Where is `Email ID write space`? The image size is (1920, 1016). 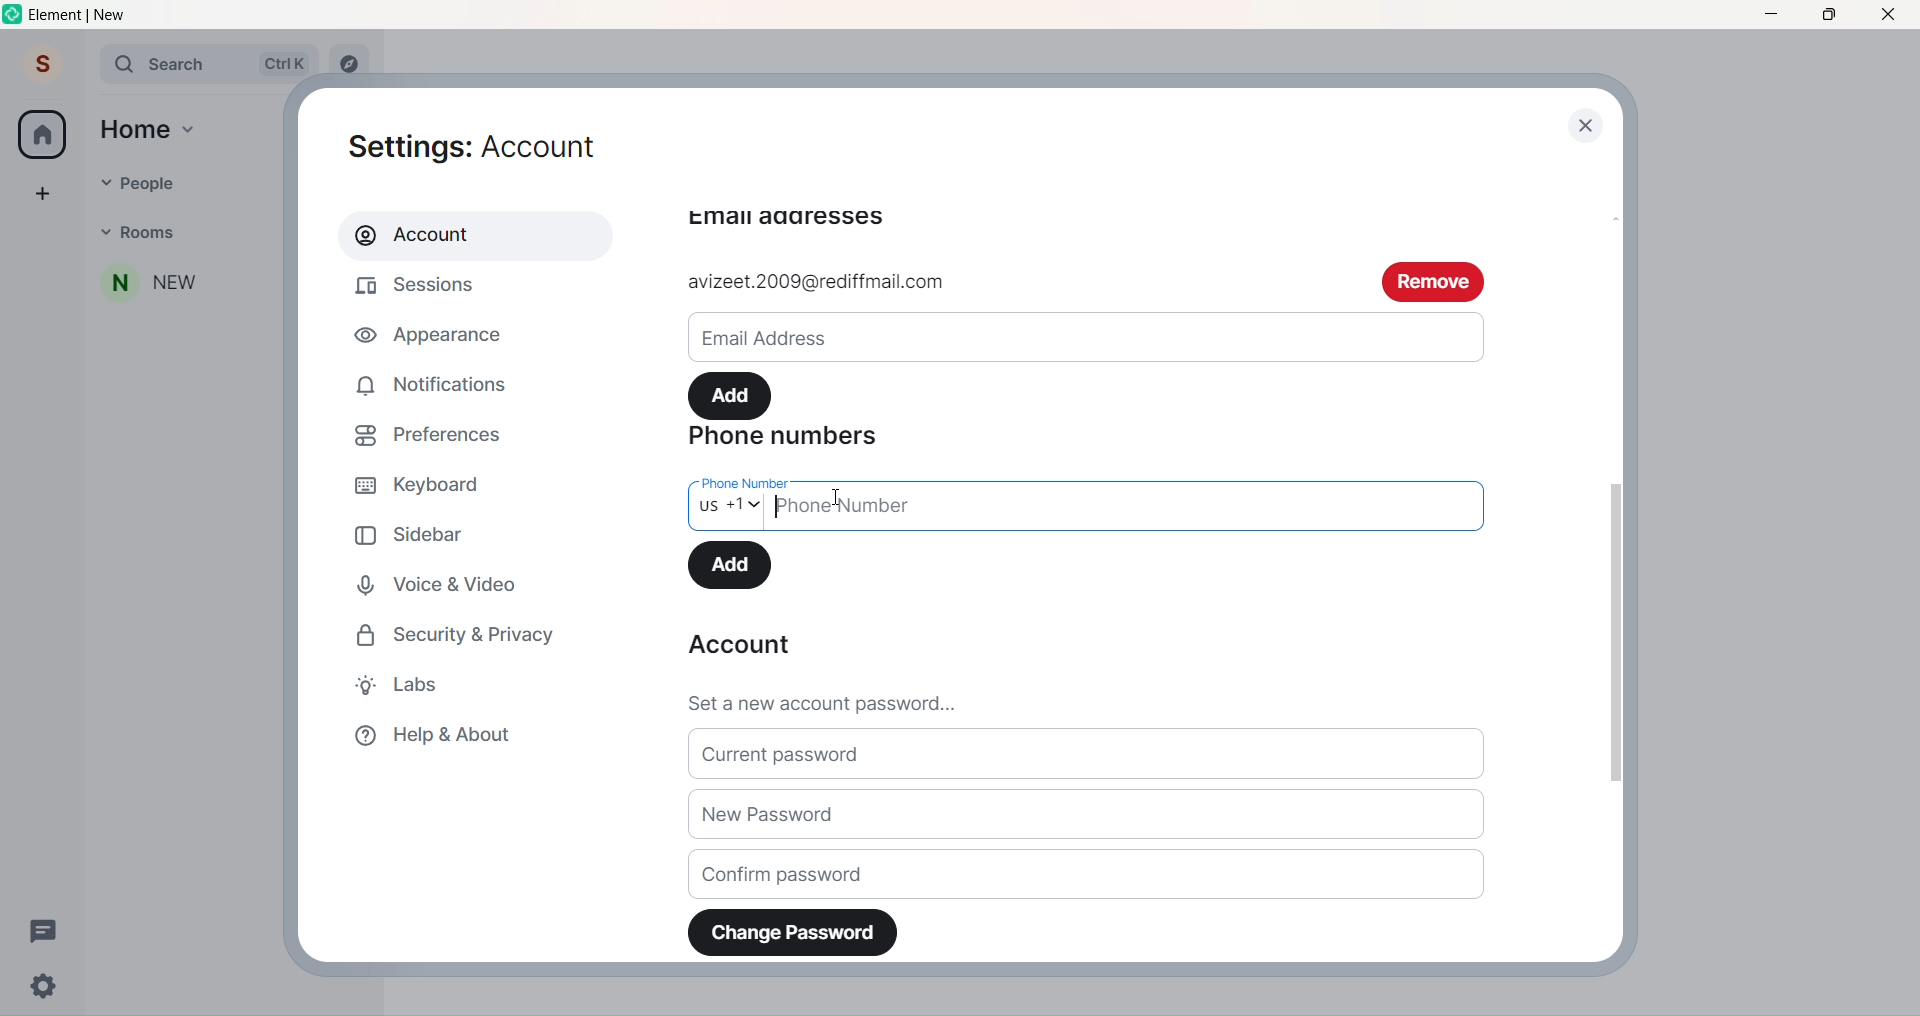 Email ID write space is located at coordinates (1085, 334).